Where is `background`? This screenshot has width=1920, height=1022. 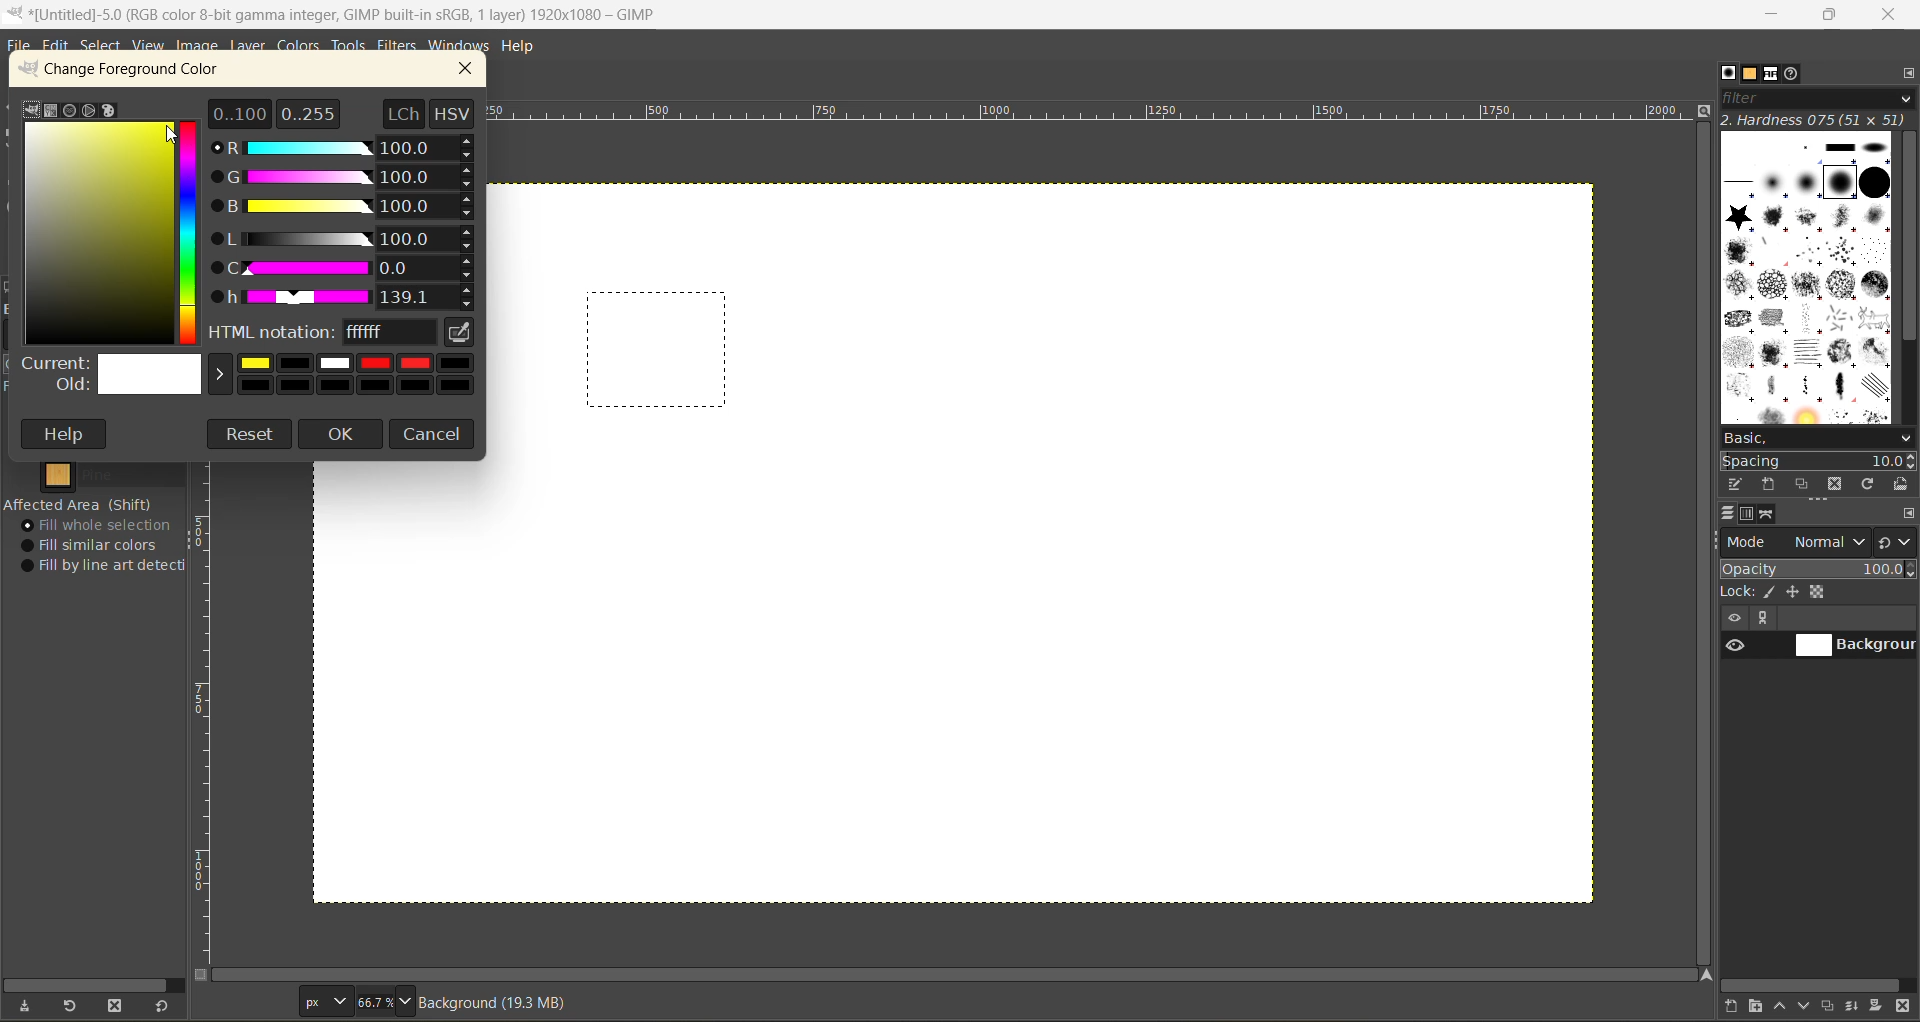 background is located at coordinates (1855, 646).